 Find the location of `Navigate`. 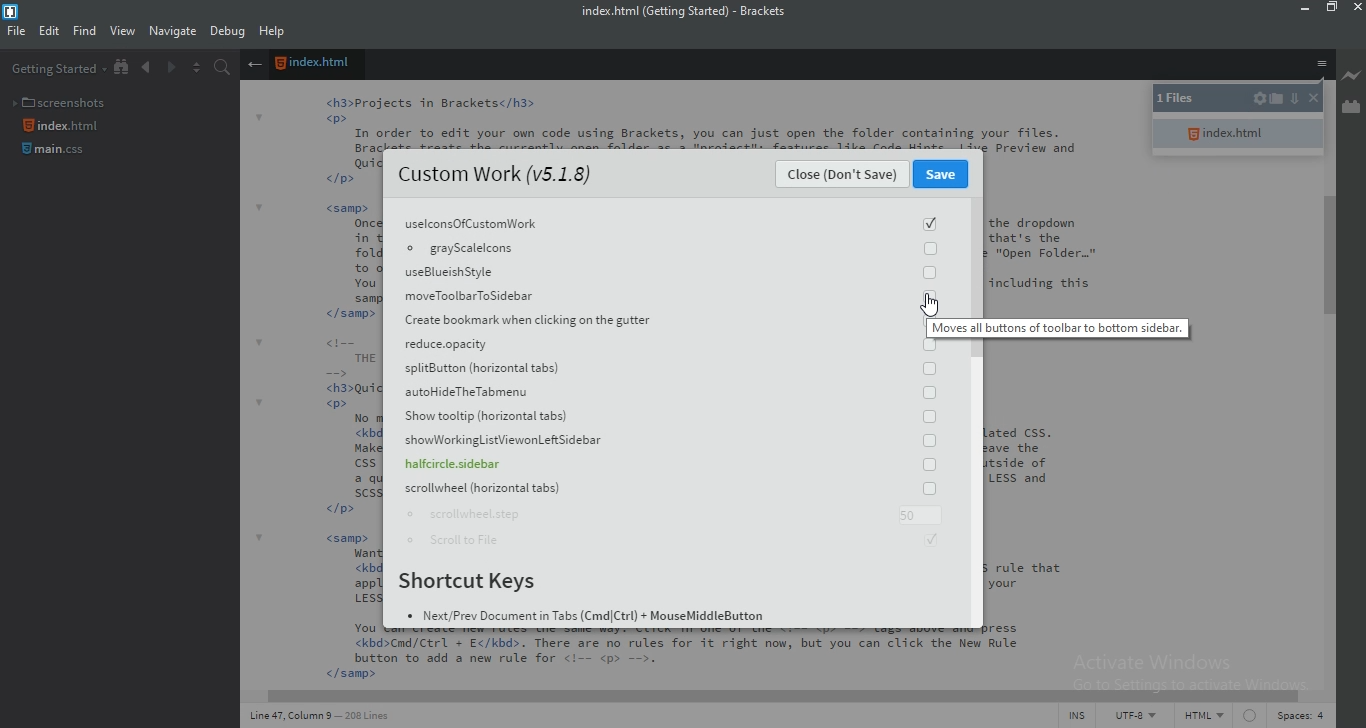

Navigate is located at coordinates (172, 31).